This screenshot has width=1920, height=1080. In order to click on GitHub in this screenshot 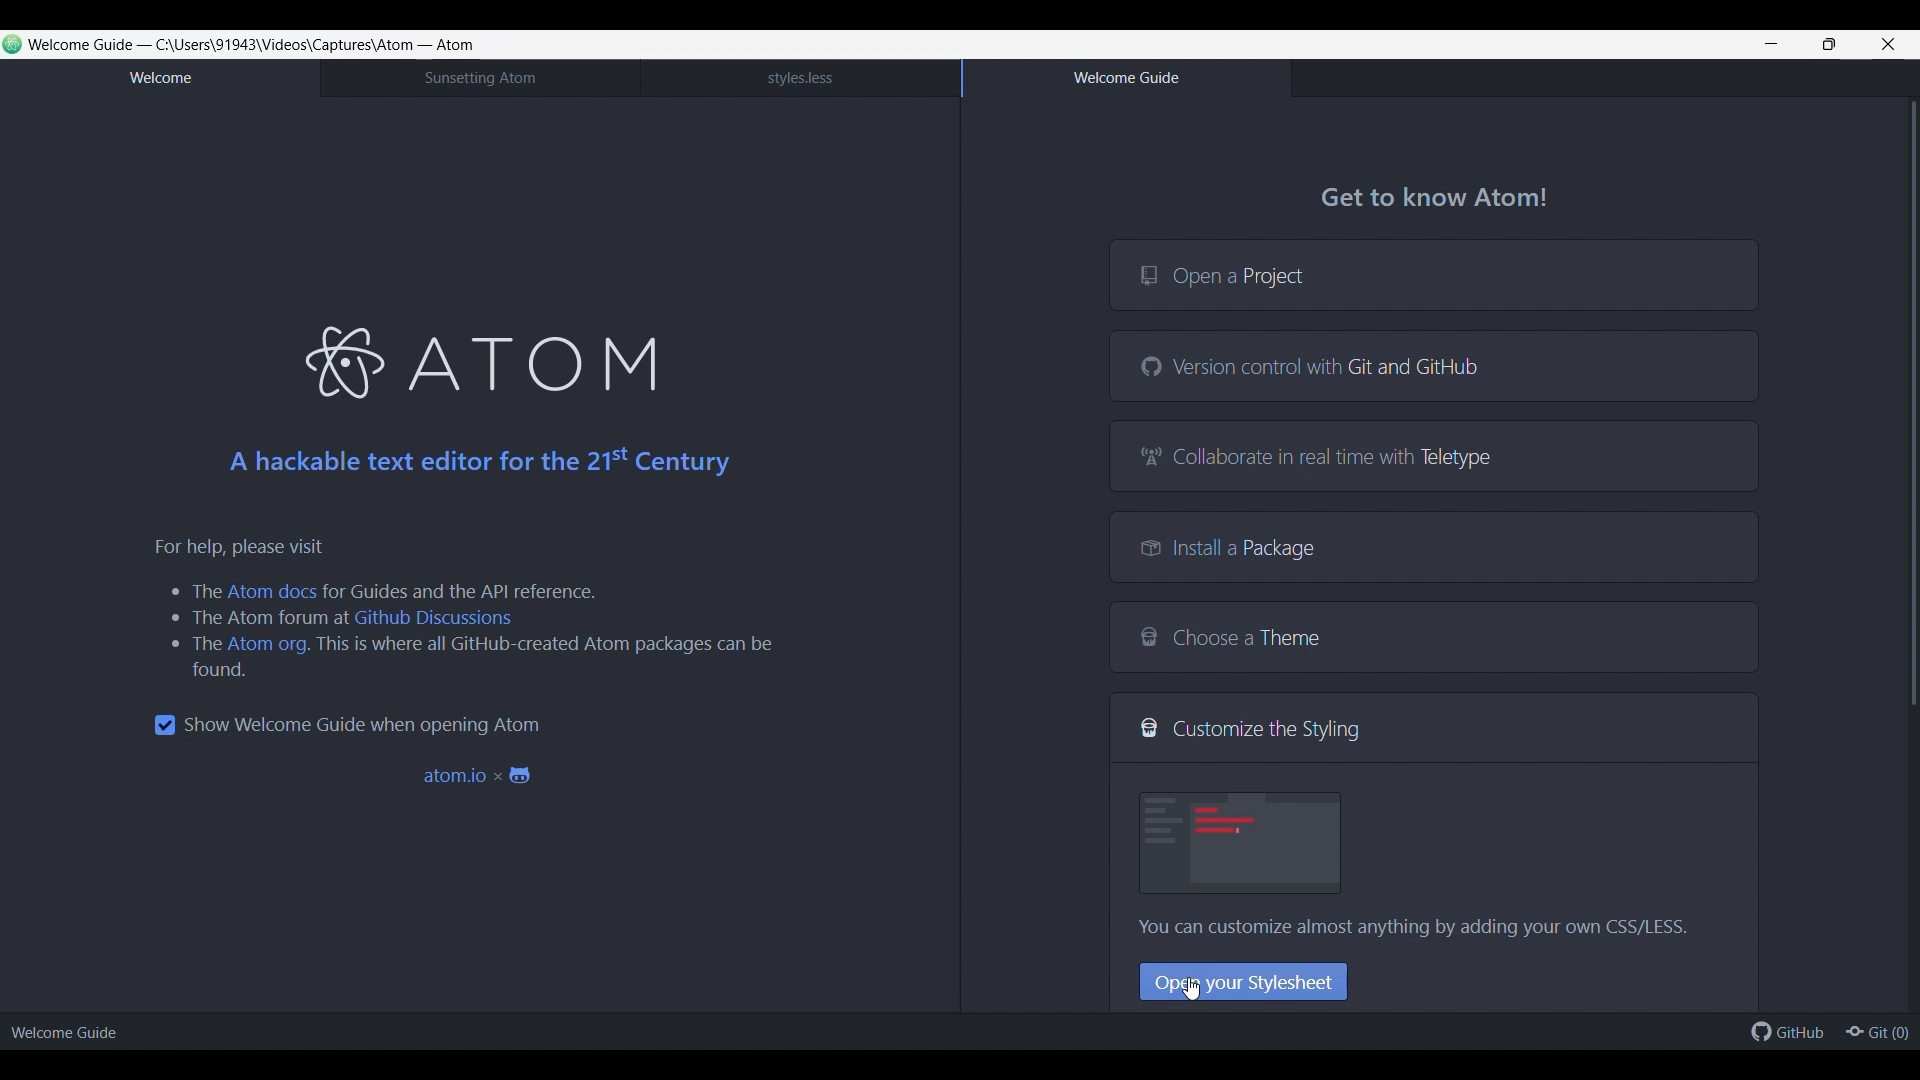, I will do `click(1787, 1030)`.